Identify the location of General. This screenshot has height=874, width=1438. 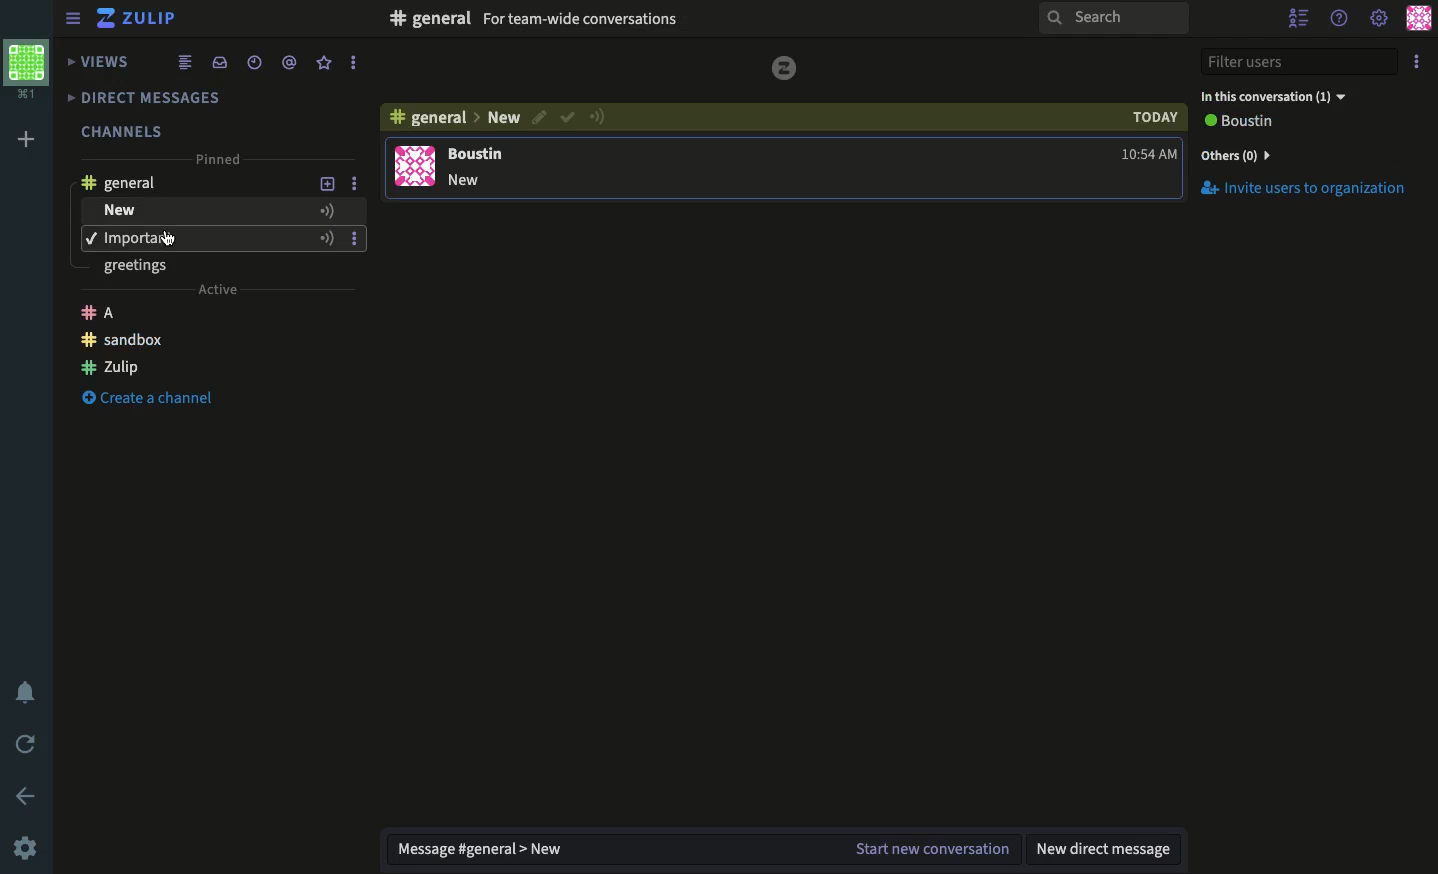
(128, 182).